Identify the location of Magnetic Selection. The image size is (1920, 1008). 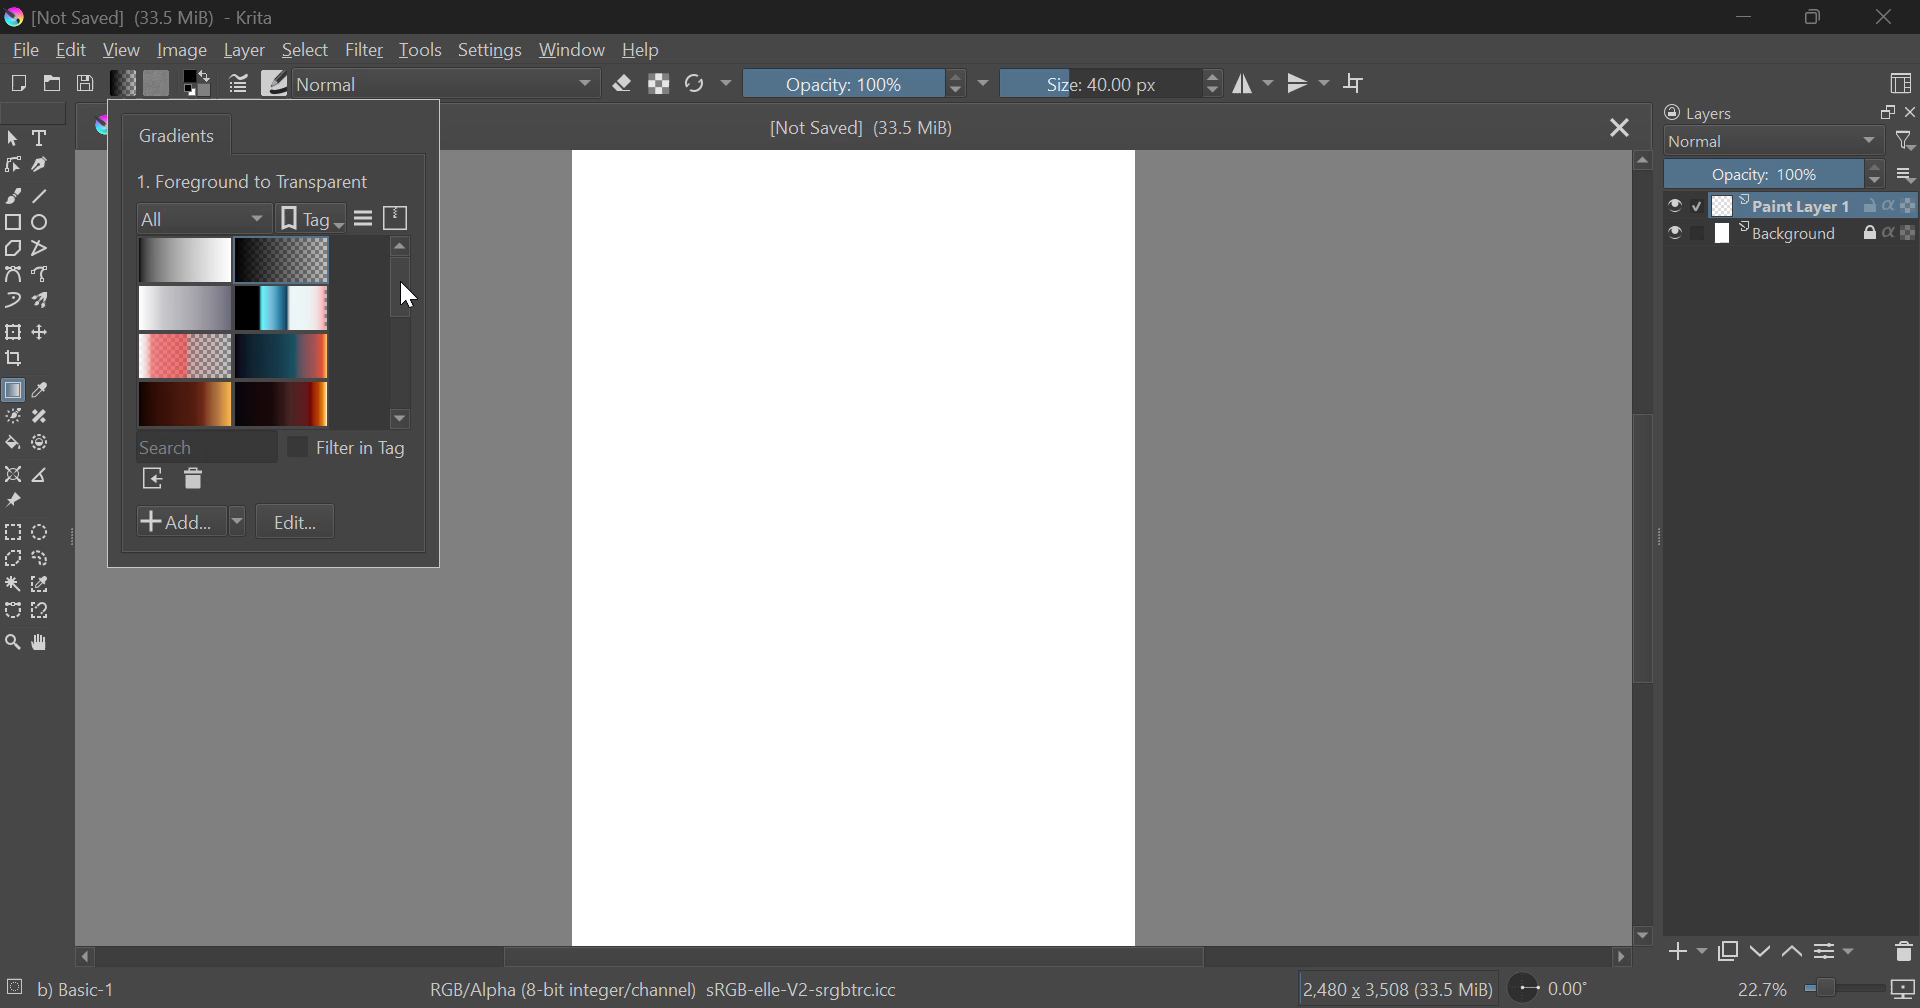
(40, 611).